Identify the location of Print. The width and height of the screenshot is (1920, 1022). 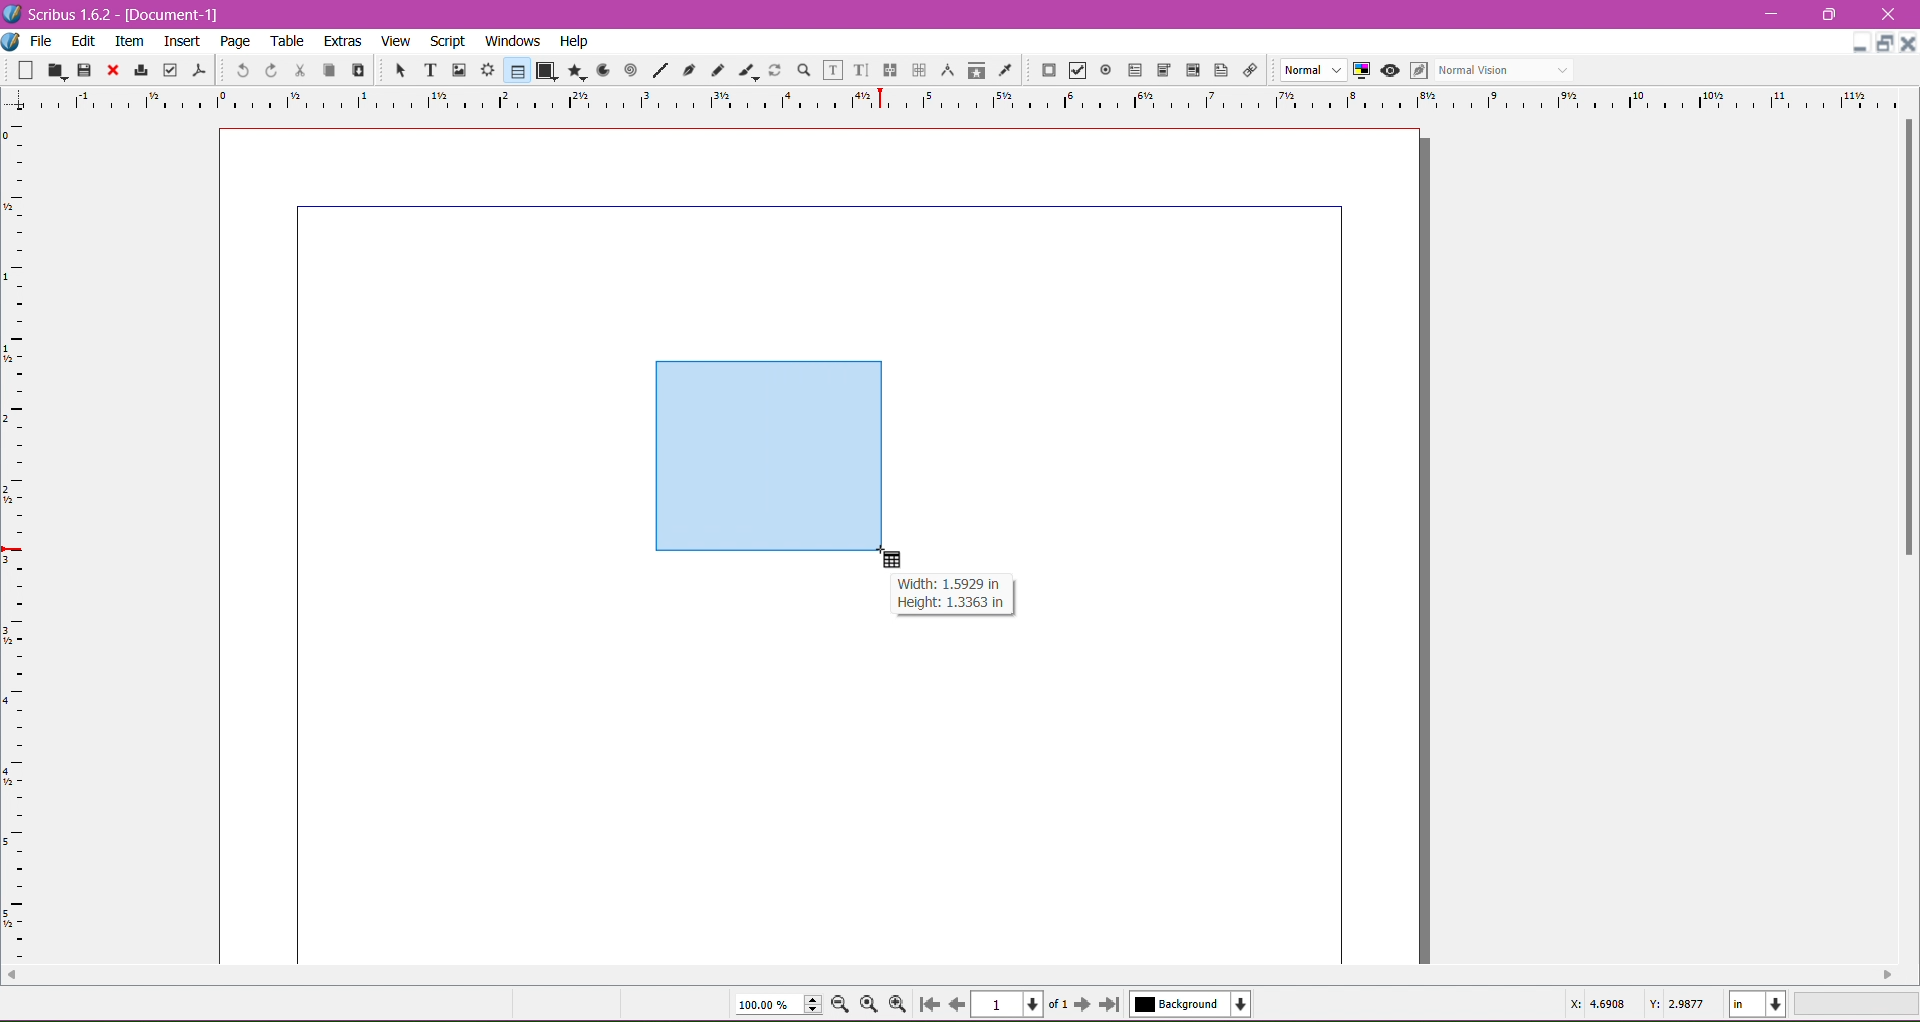
(138, 72).